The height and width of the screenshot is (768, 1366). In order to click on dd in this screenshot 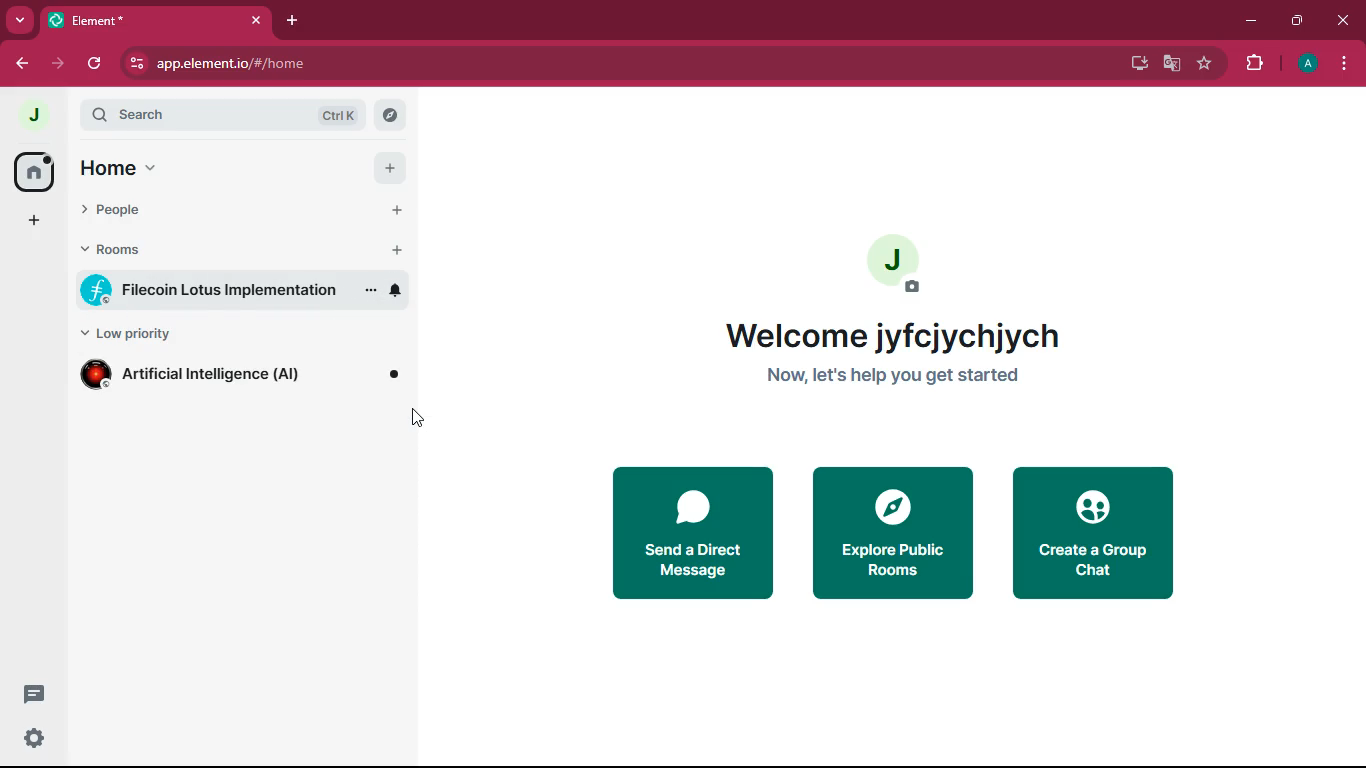, I will do `click(32, 224)`.